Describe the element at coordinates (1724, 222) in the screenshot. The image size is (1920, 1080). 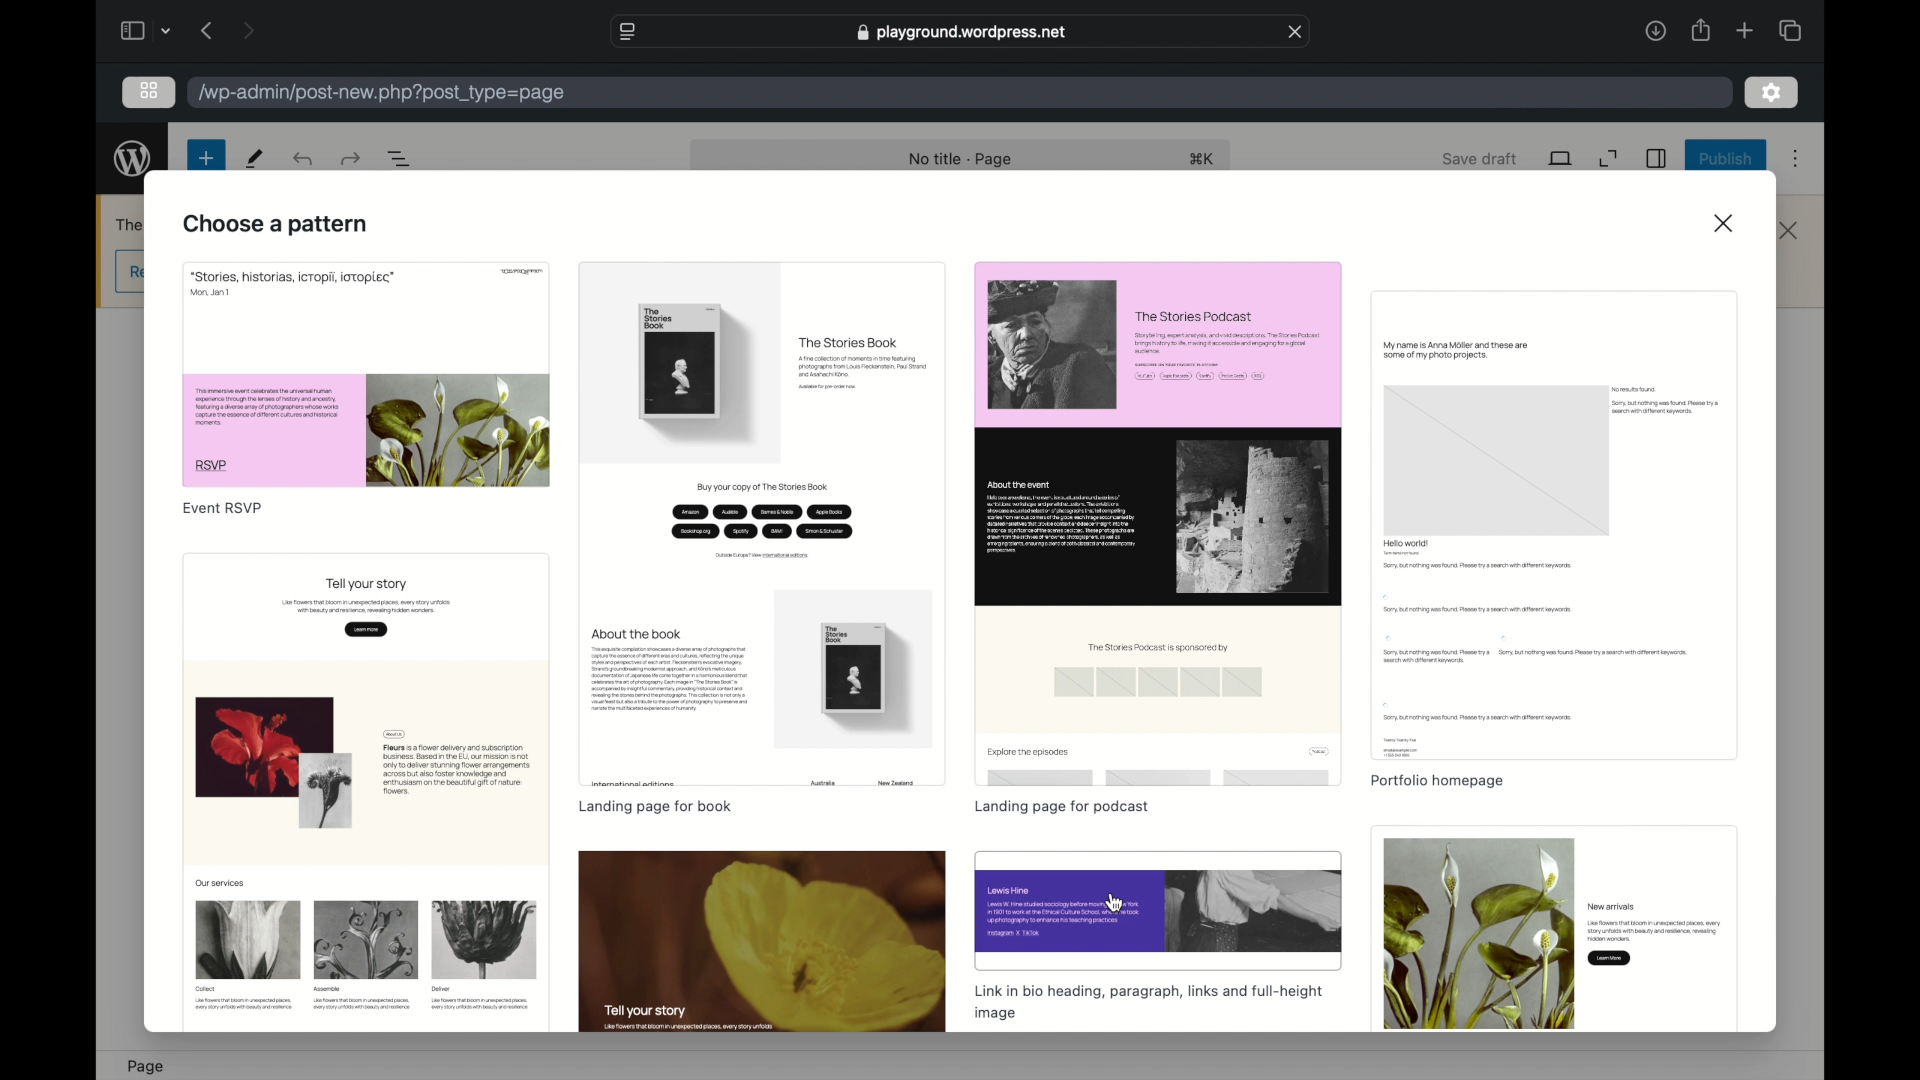
I see `close` at that location.